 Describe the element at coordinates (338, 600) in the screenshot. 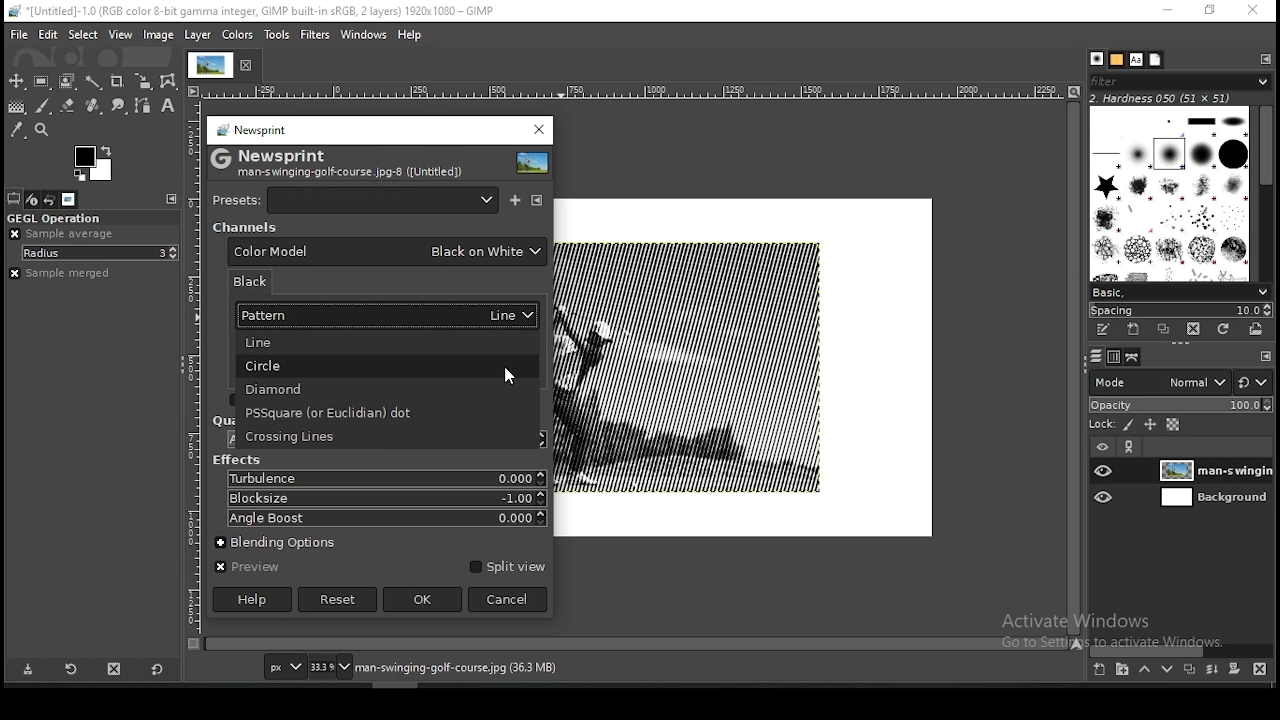

I see `reset` at that location.